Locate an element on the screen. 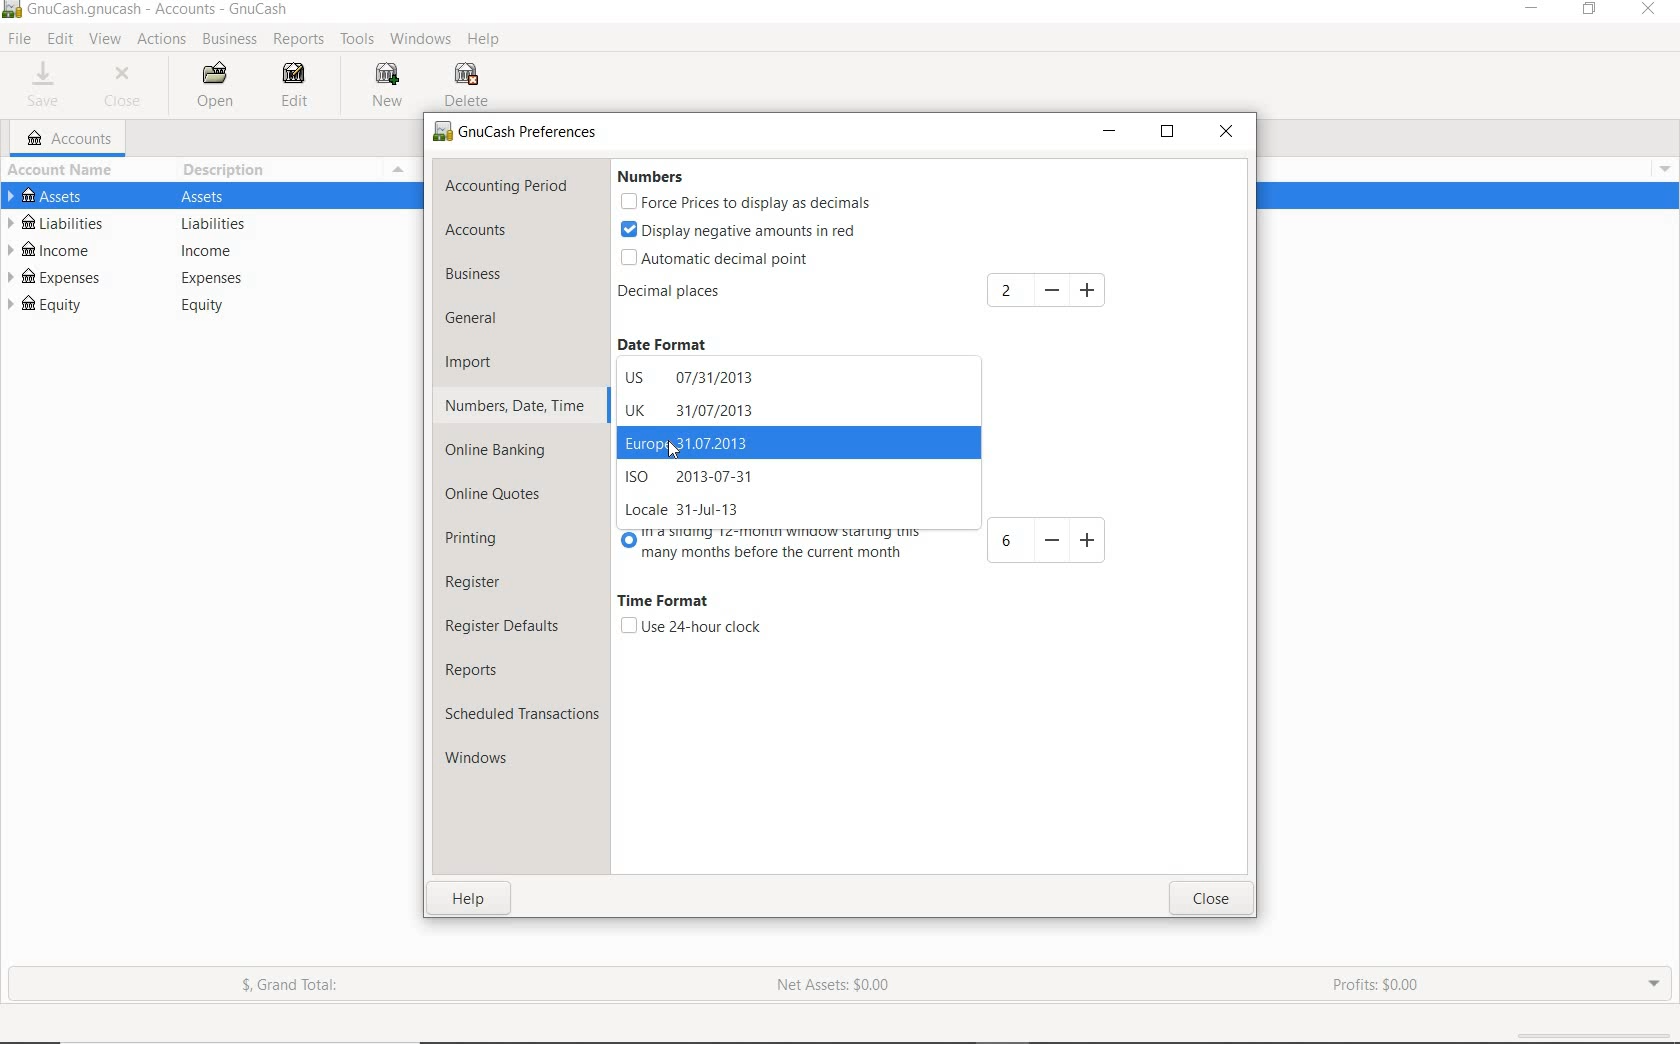 The image size is (1680, 1044). DESCRIPTION is located at coordinates (227, 169).